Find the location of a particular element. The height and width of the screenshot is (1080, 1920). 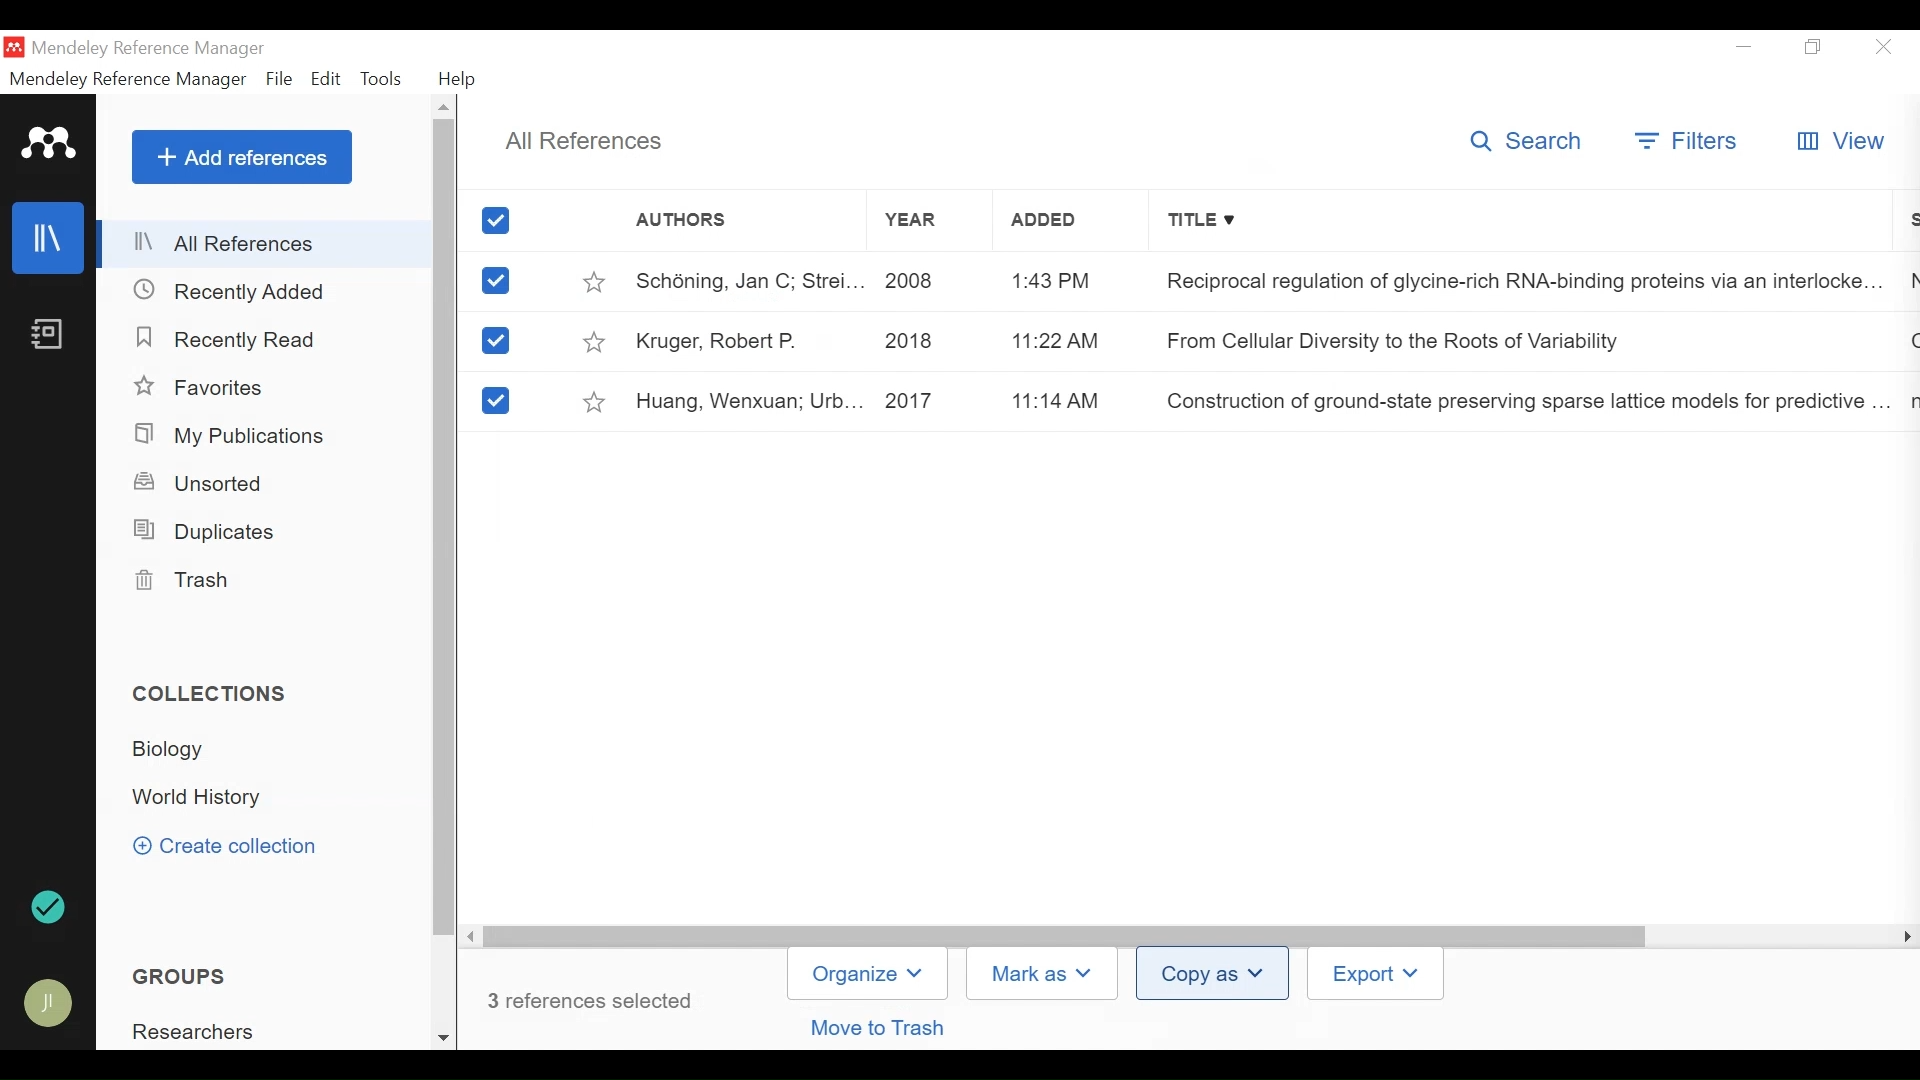

All References is located at coordinates (583, 138).